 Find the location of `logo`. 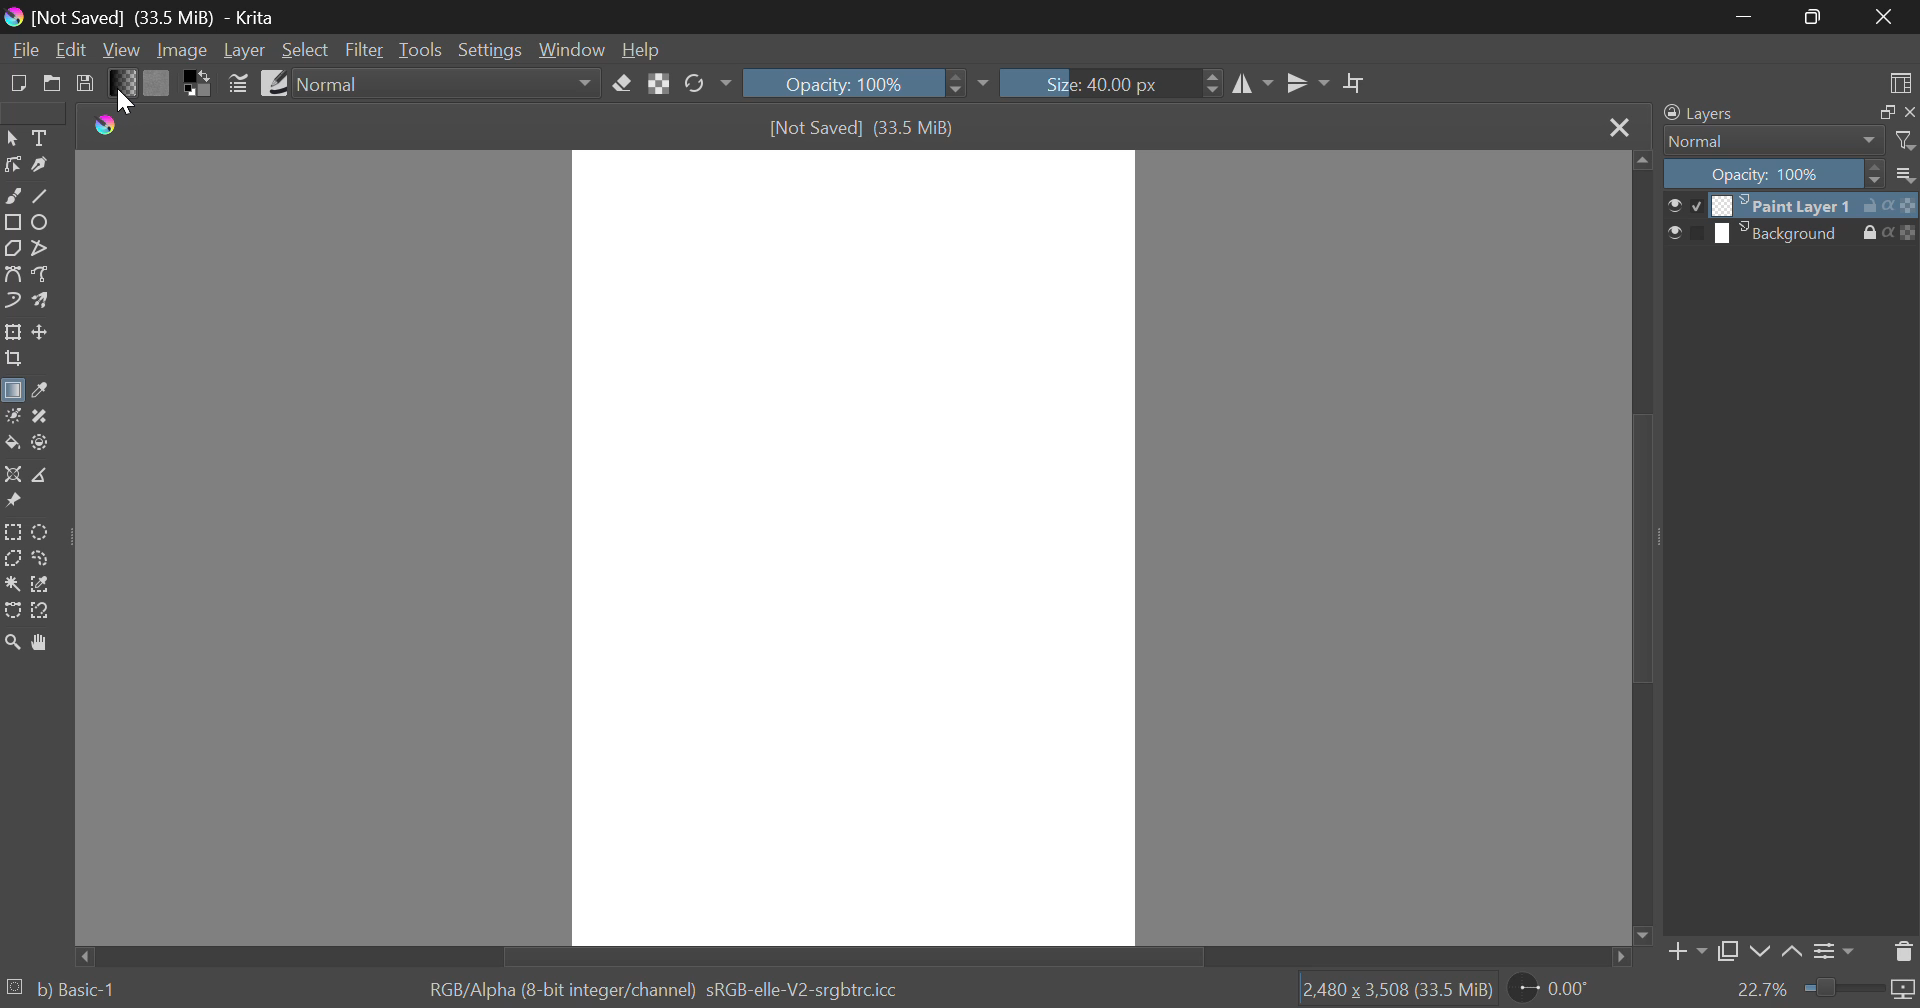

logo is located at coordinates (111, 125).